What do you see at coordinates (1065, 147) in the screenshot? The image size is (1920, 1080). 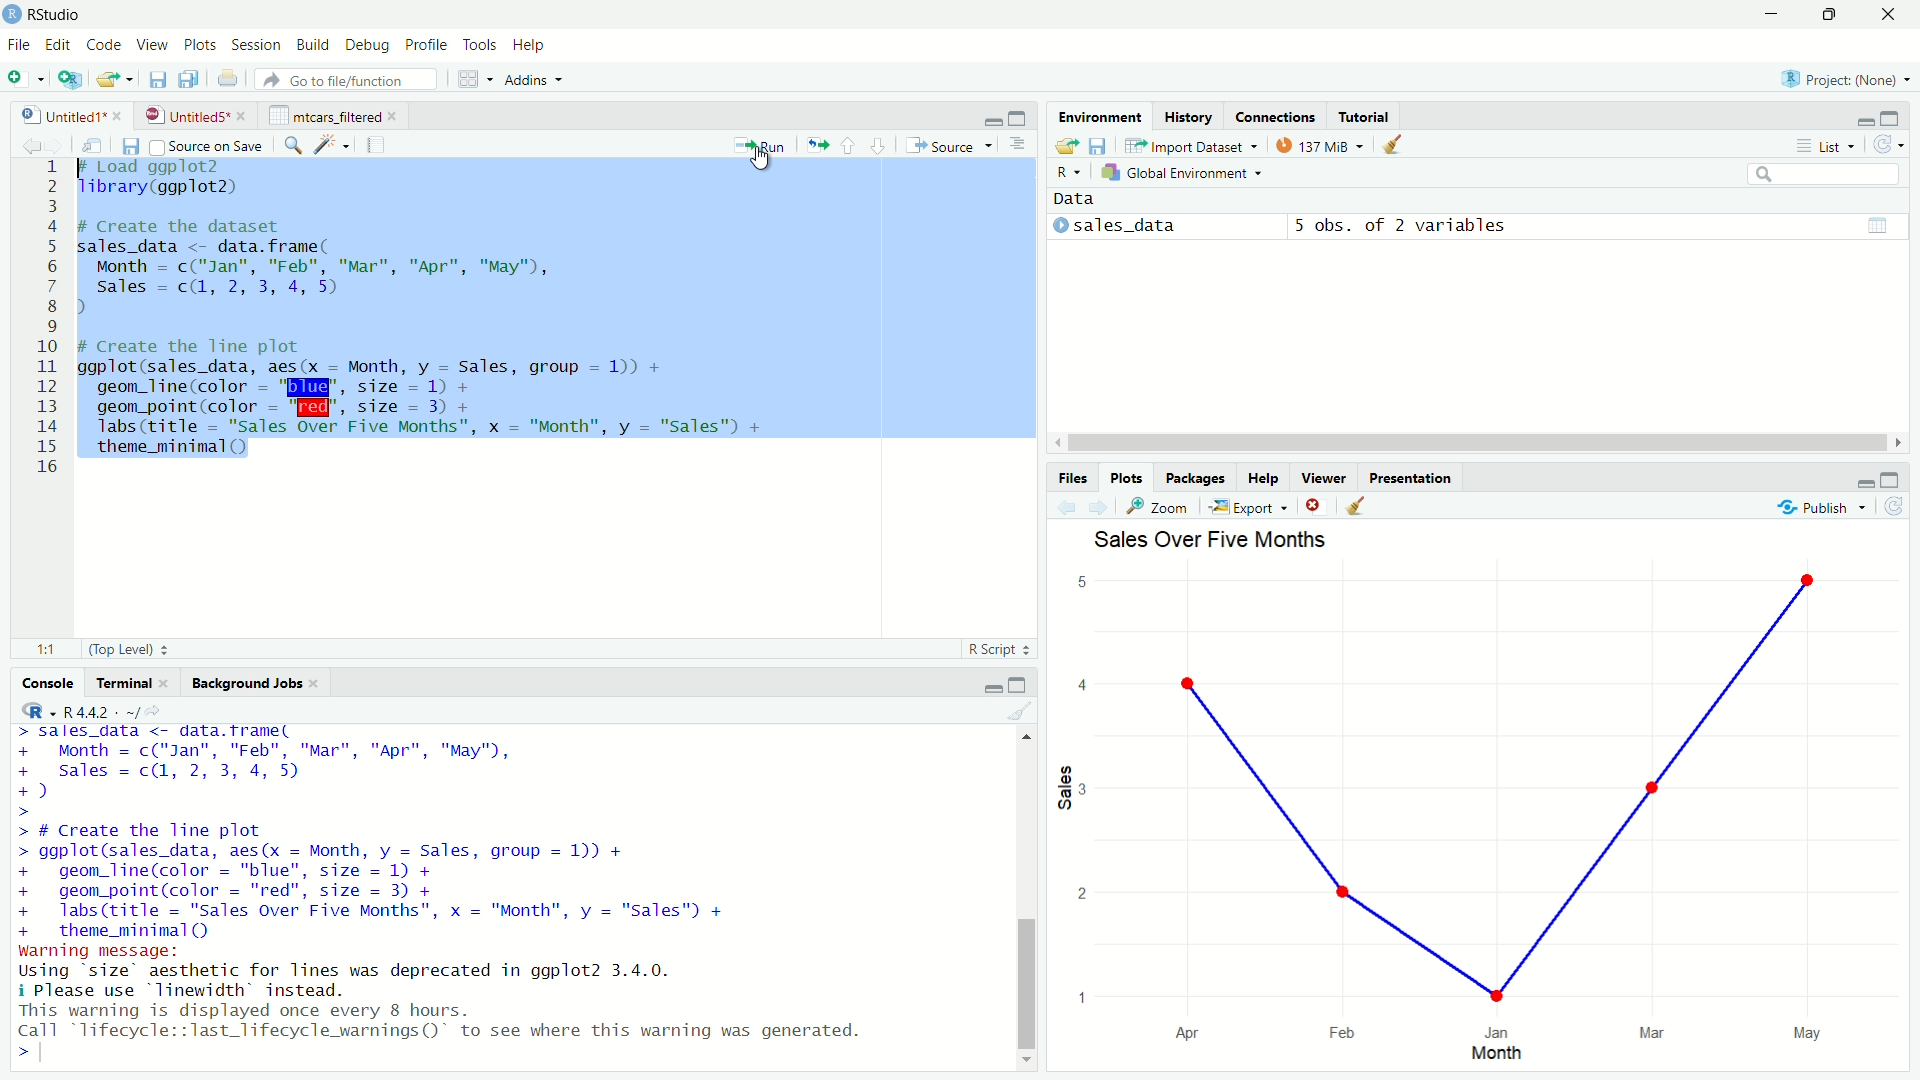 I see `open file` at bounding box center [1065, 147].